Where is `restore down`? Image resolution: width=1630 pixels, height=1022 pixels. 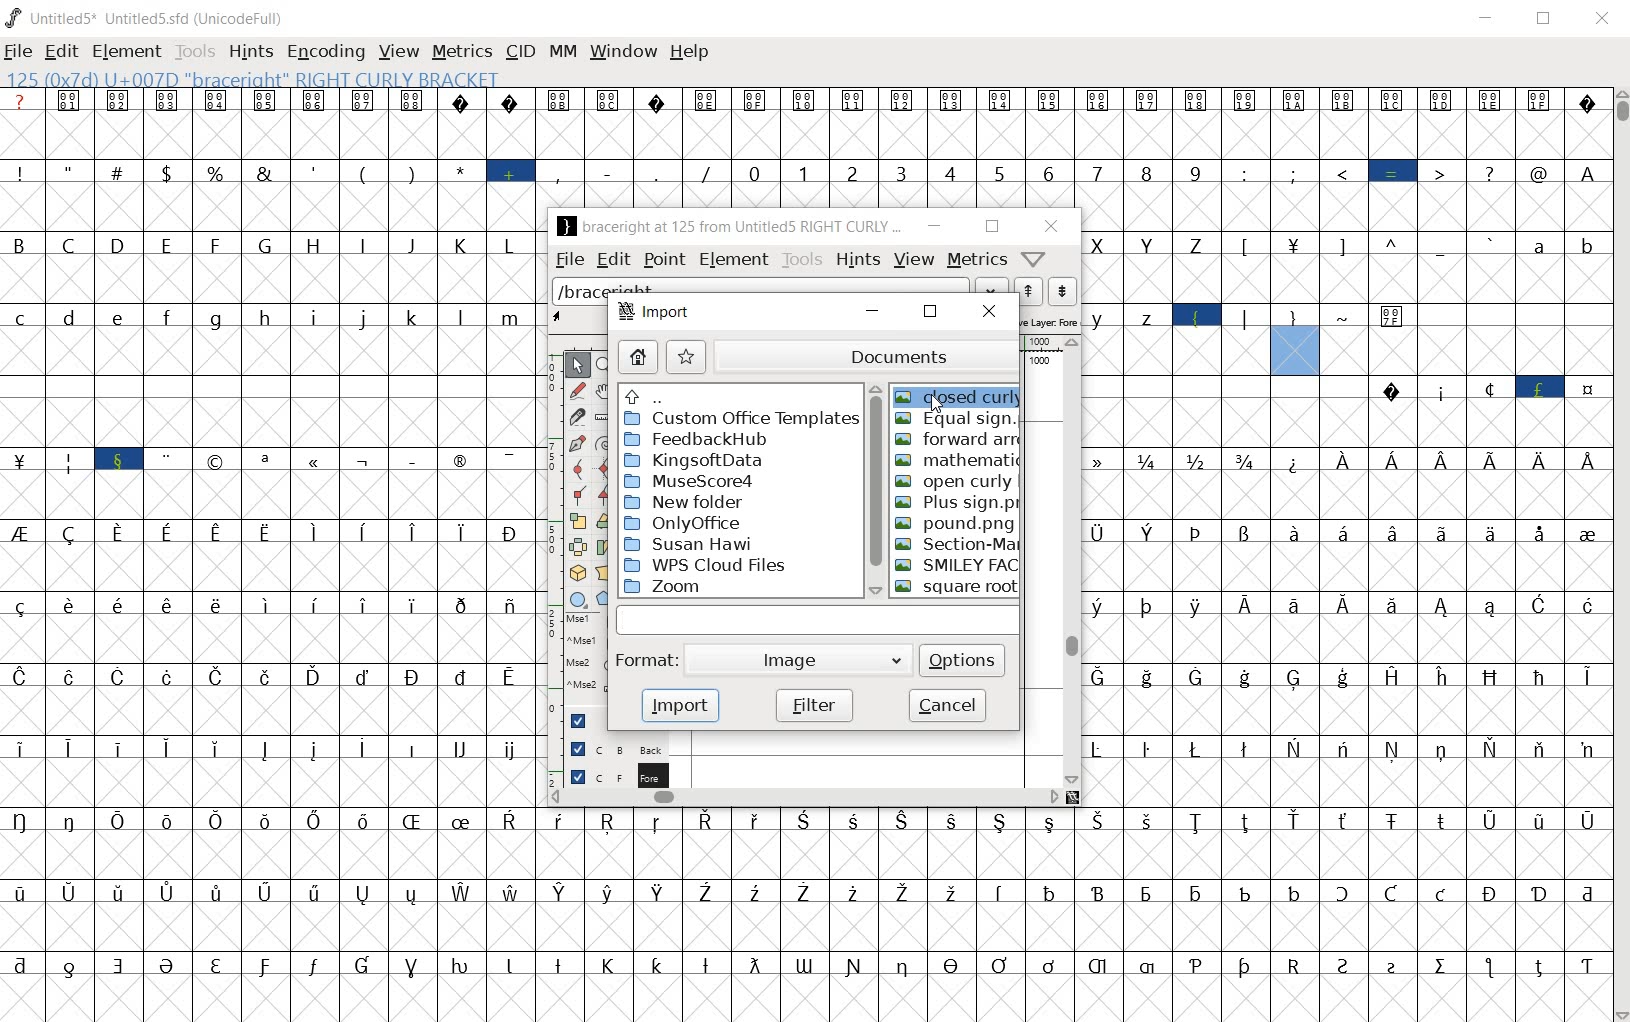
restore down is located at coordinates (933, 313).